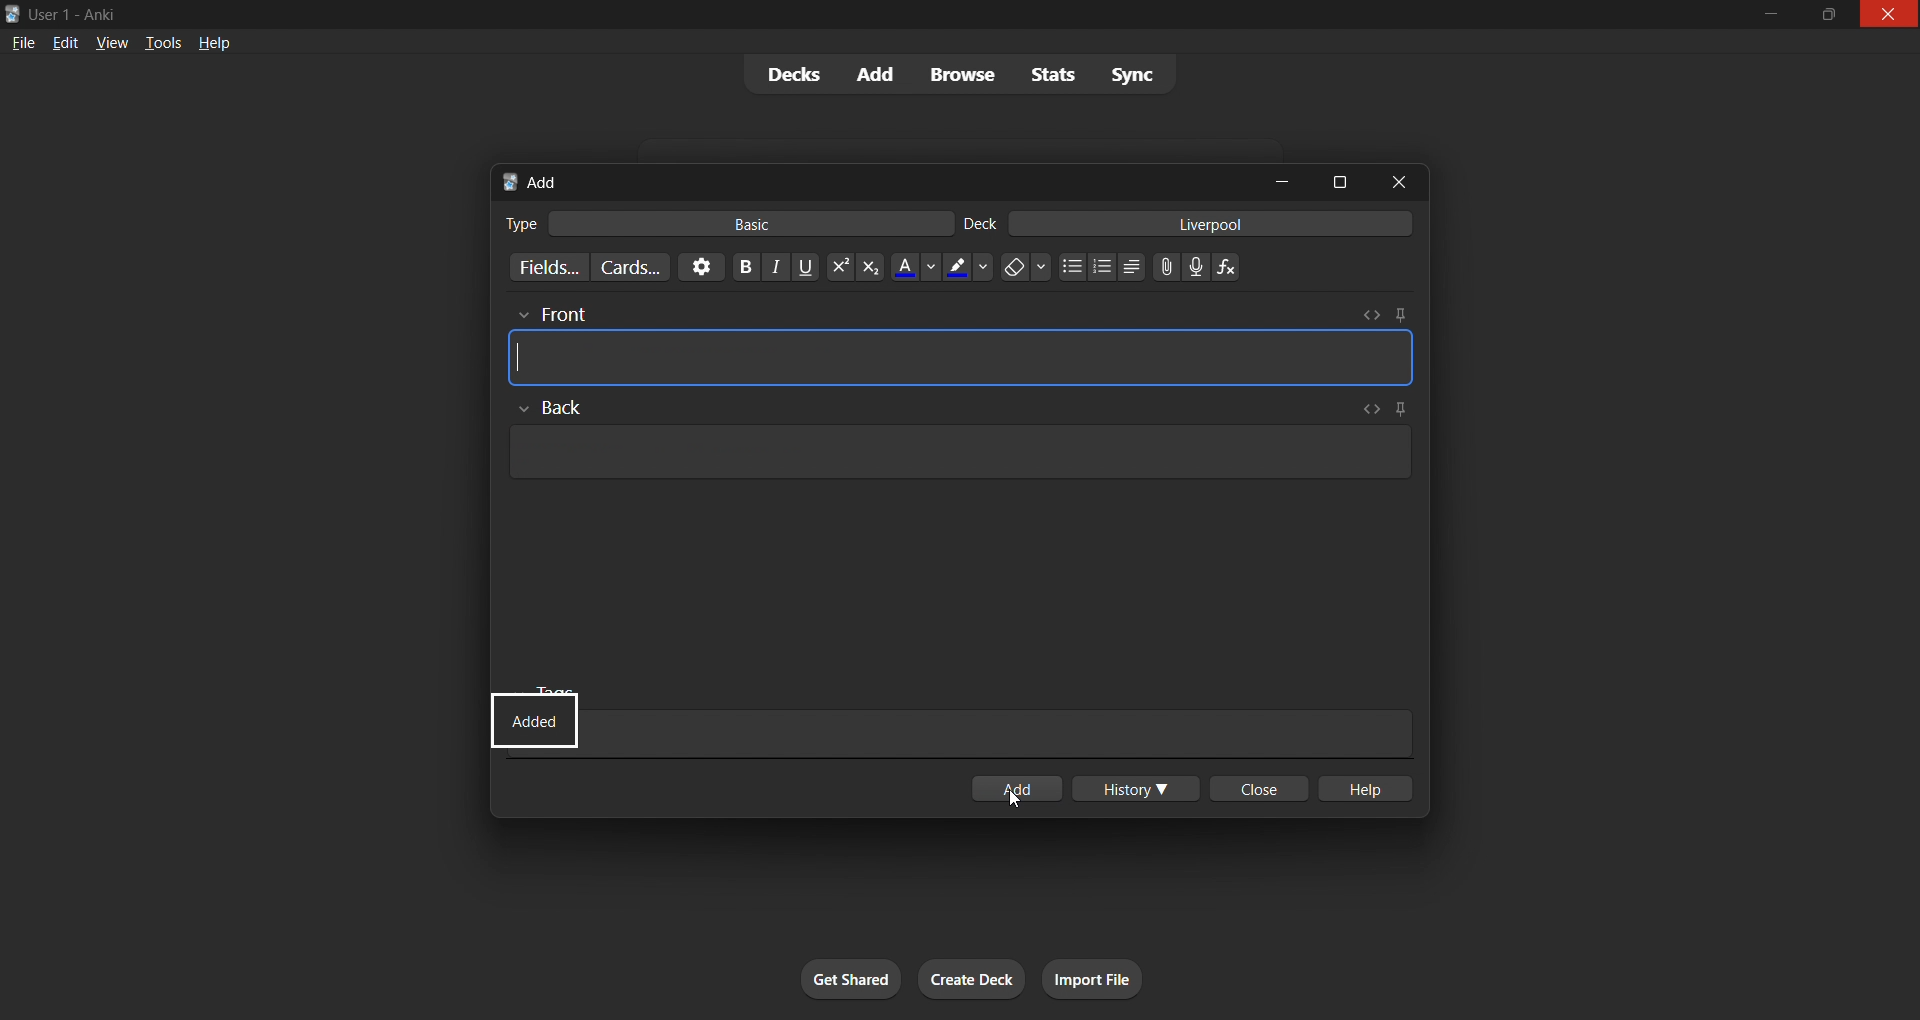 This screenshot has width=1920, height=1020. What do you see at coordinates (774, 269) in the screenshot?
I see `italic` at bounding box center [774, 269].